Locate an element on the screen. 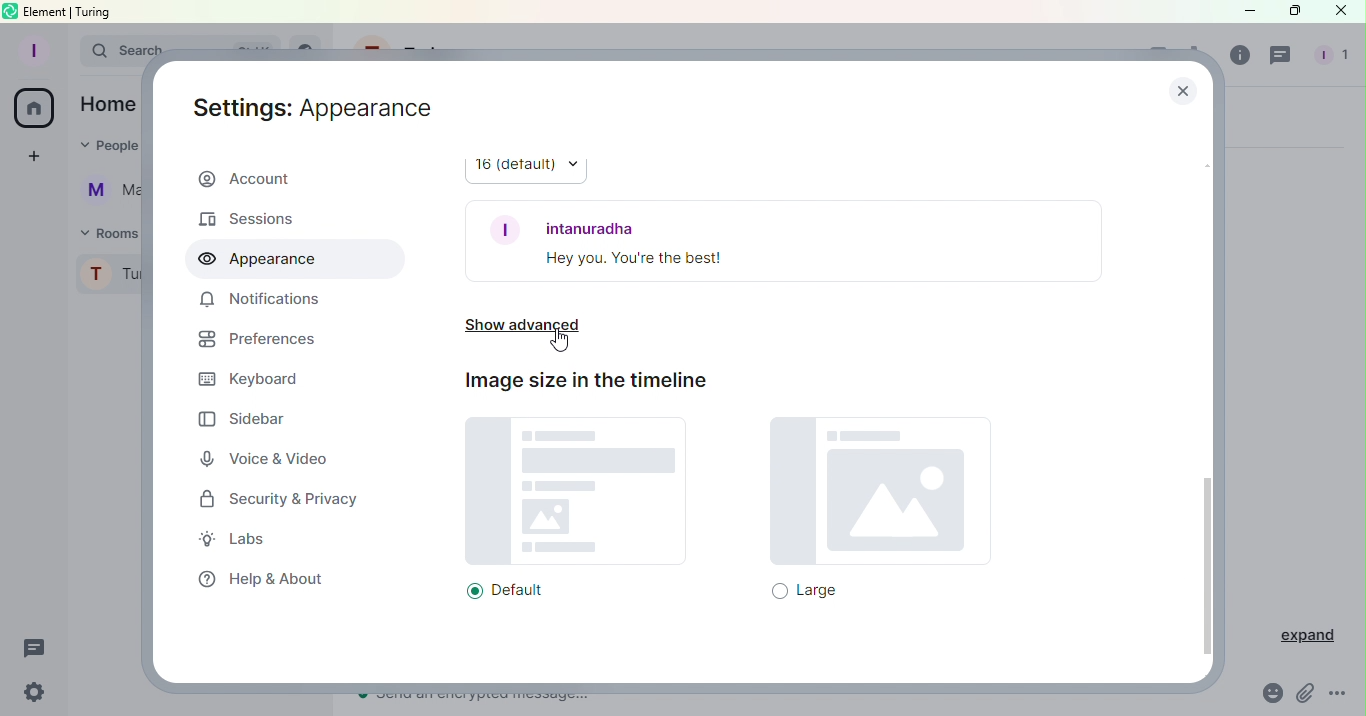 This screenshot has height=716, width=1366. Settings is located at coordinates (35, 690).